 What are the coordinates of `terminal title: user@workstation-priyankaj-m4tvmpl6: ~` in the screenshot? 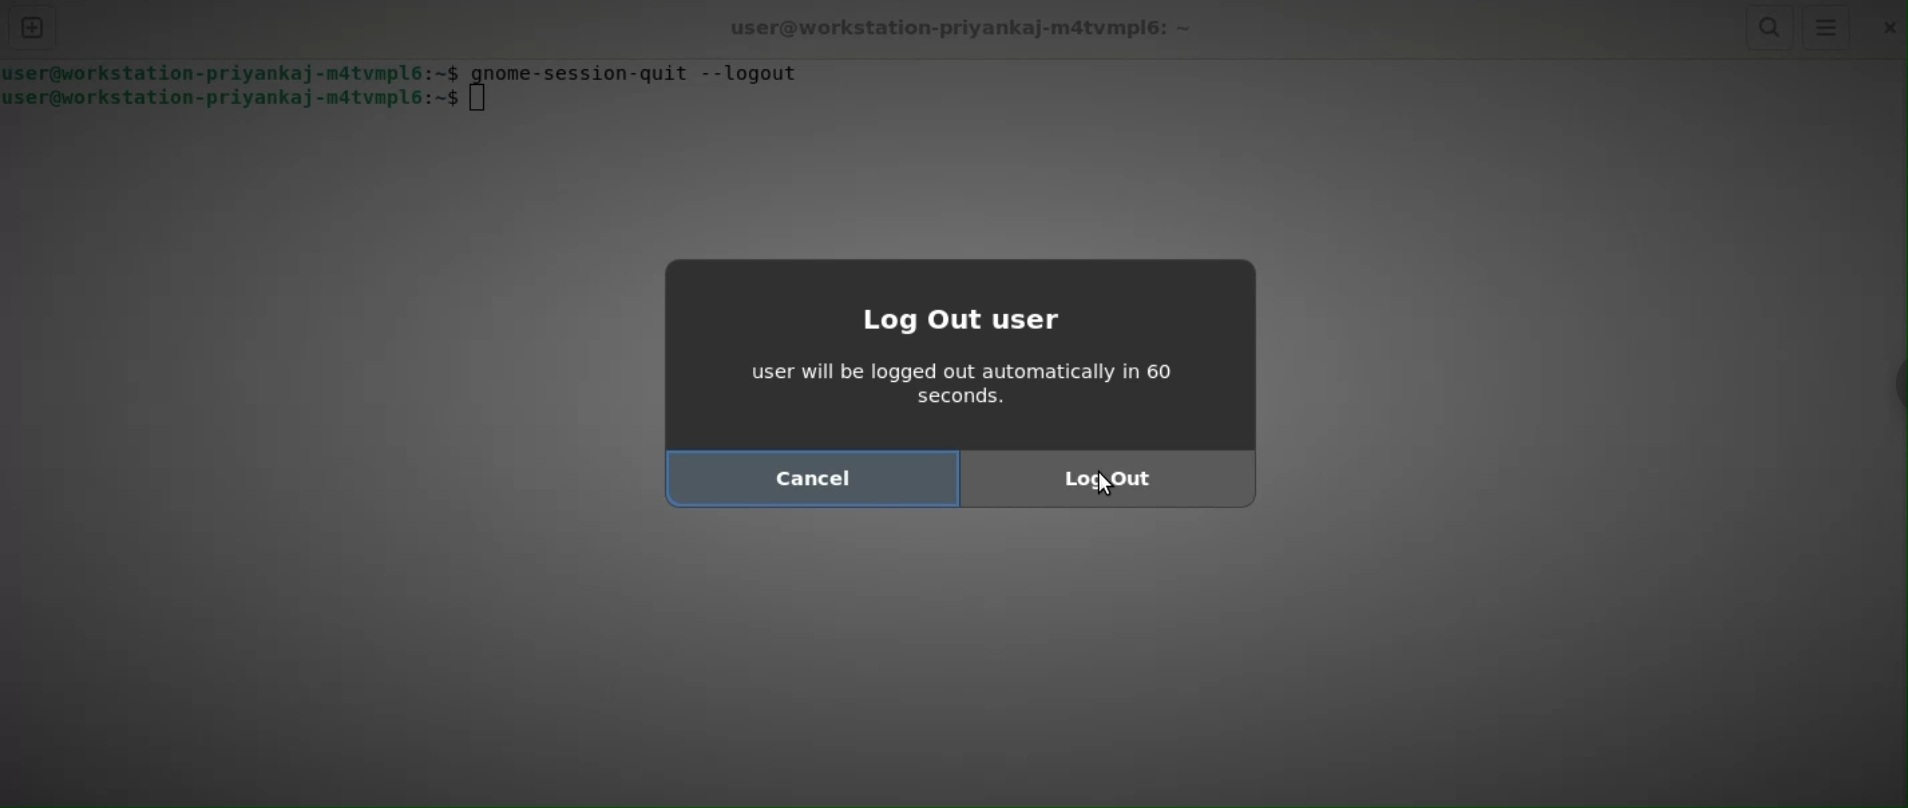 It's located at (965, 25).